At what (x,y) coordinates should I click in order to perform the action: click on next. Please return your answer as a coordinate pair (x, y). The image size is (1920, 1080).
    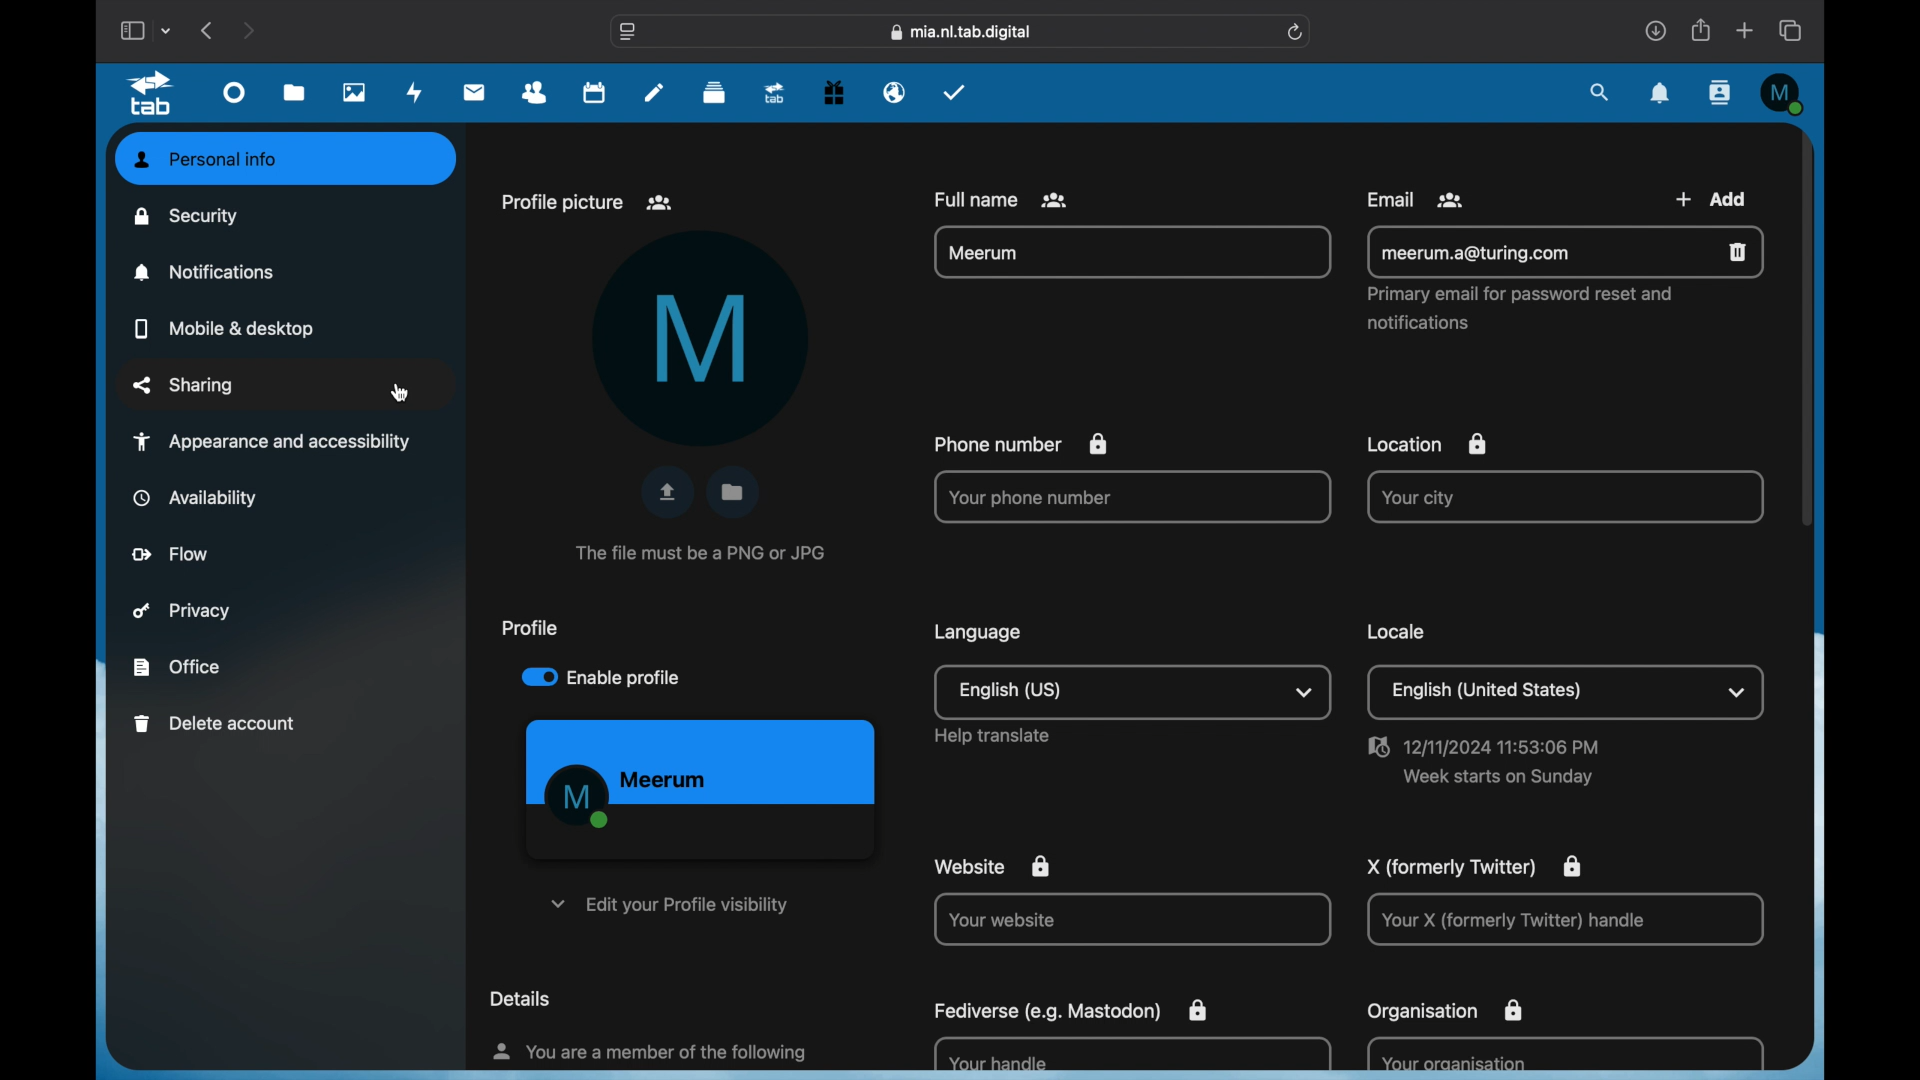
    Looking at the image, I should click on (248, 30).